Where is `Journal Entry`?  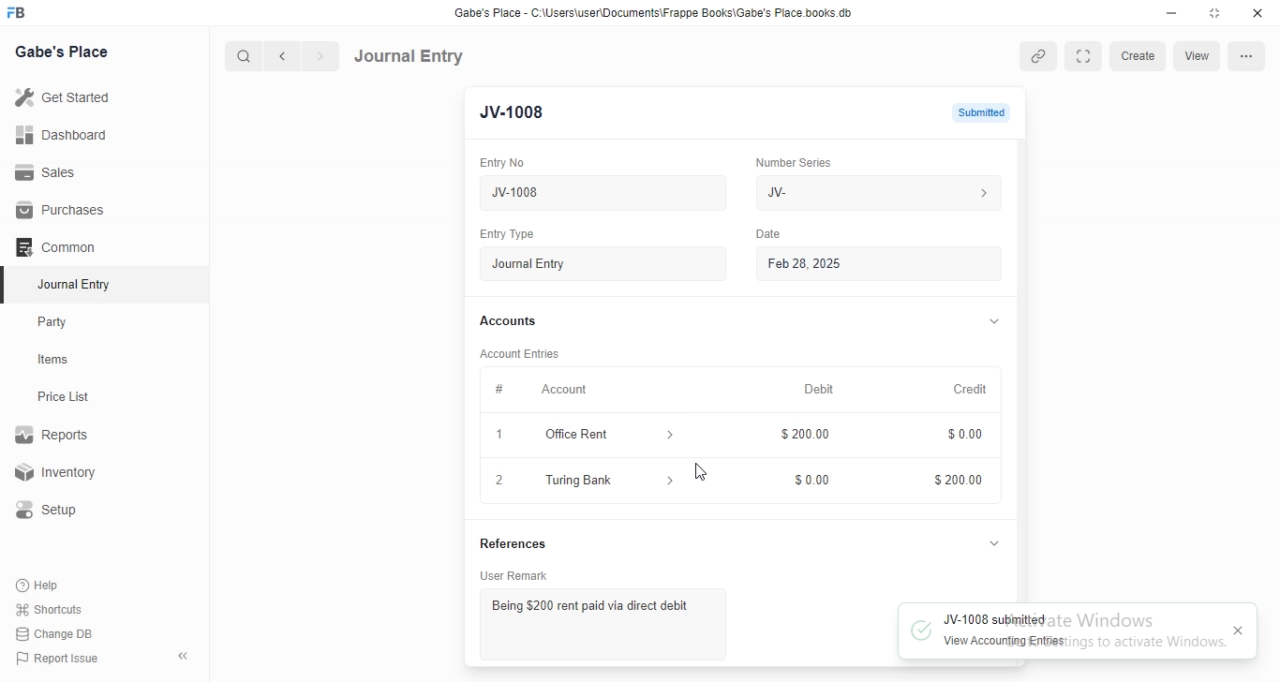
Journal Entry is located at coordinates (409, 56).